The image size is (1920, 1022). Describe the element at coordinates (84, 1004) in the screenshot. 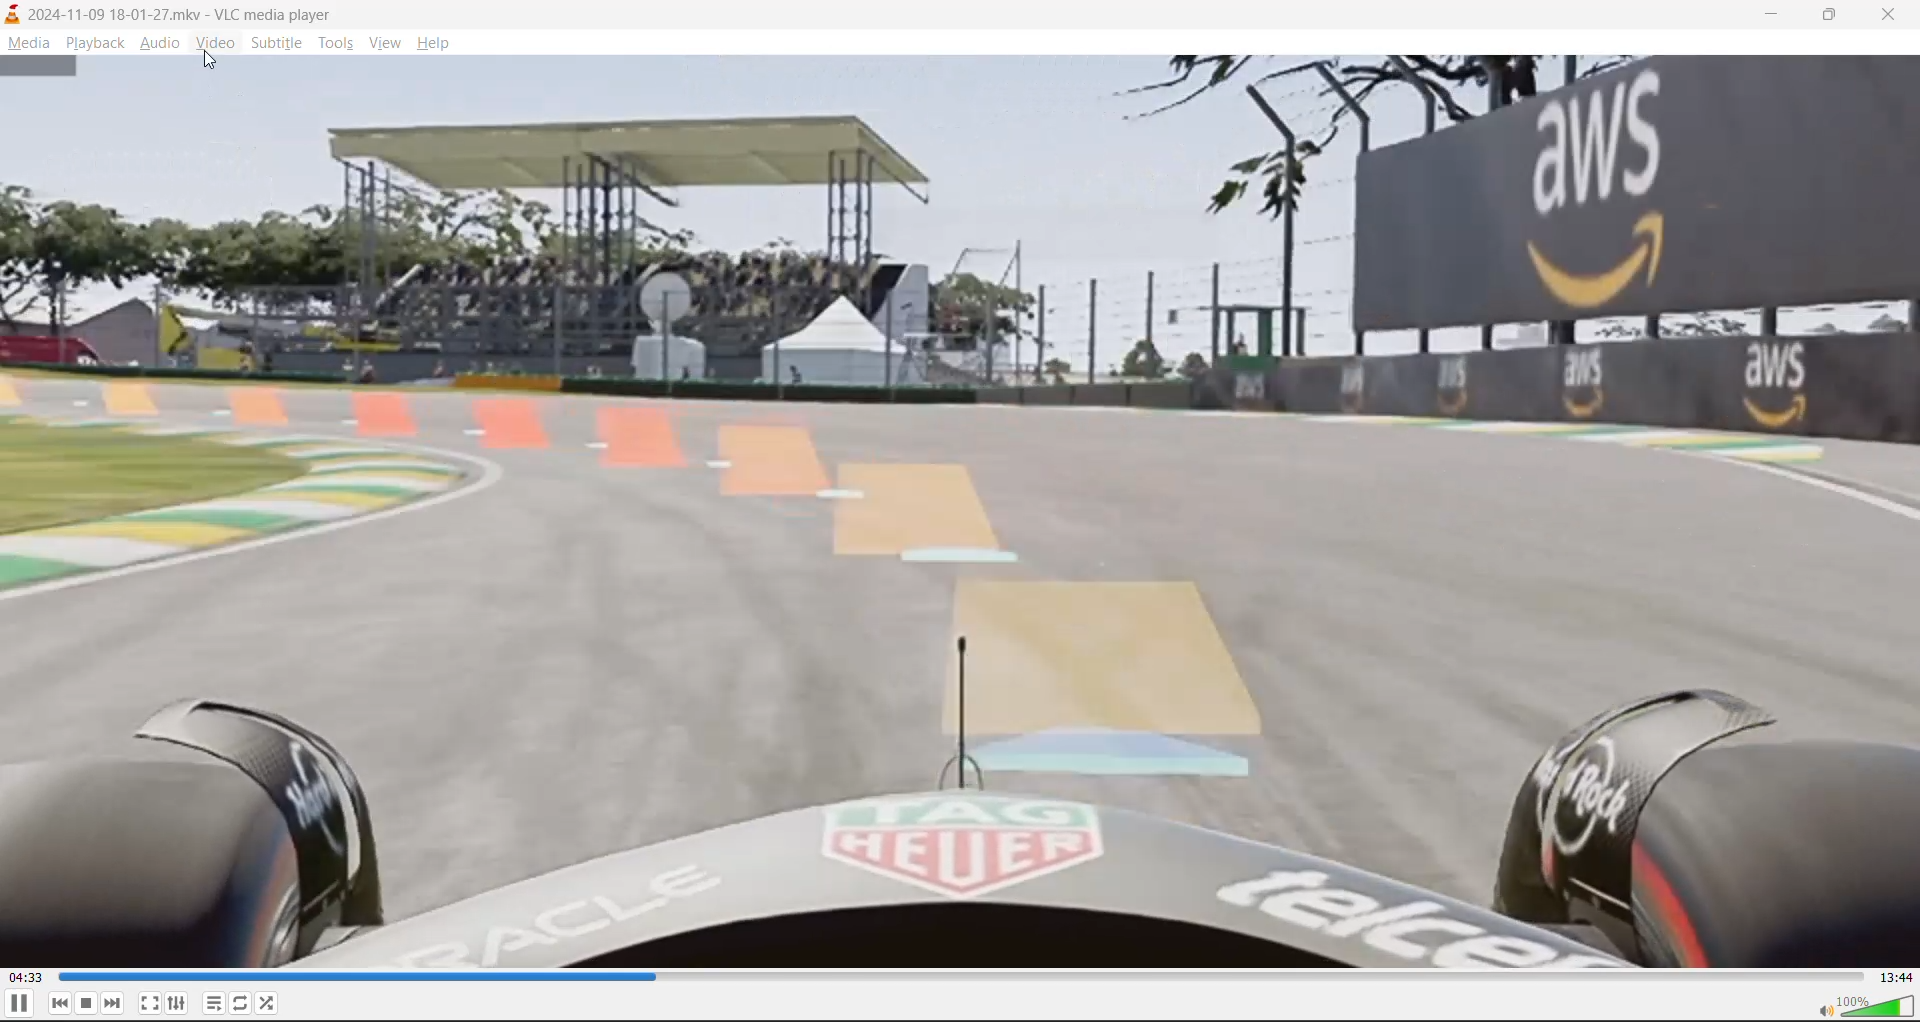

I see `stop` at that location.